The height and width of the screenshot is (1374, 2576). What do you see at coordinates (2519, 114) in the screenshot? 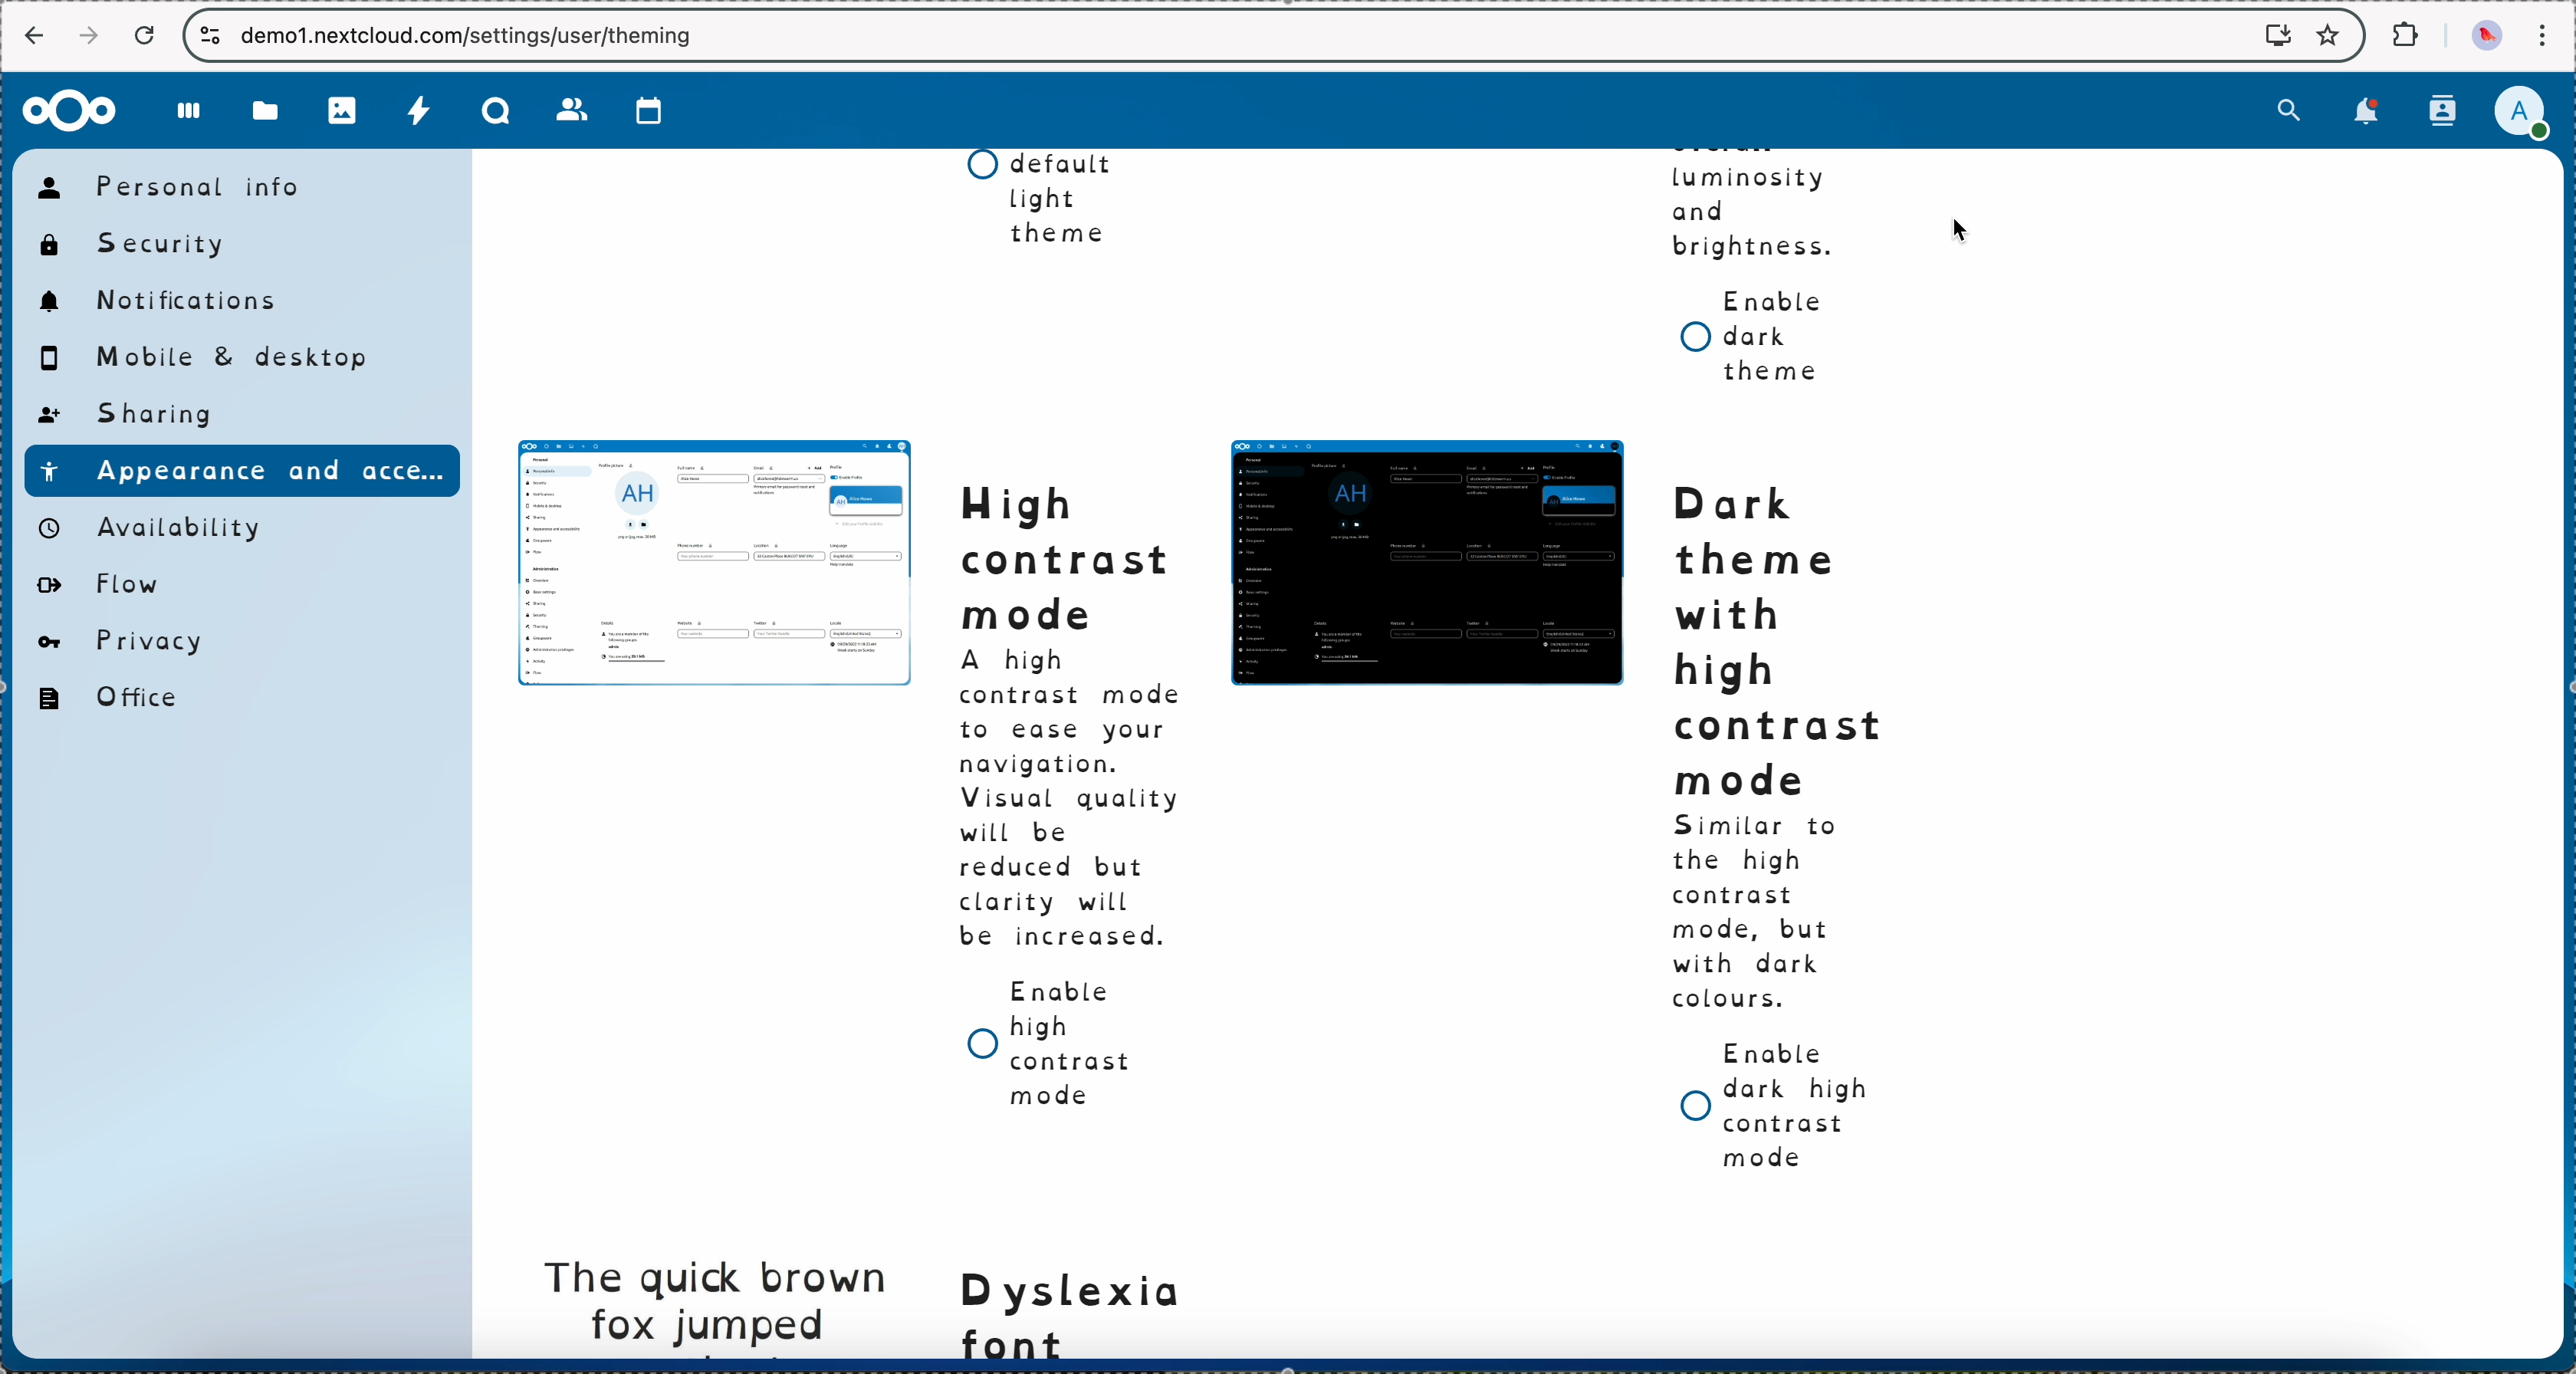
I see `click on user profile` at bounding box center [2519, 114].